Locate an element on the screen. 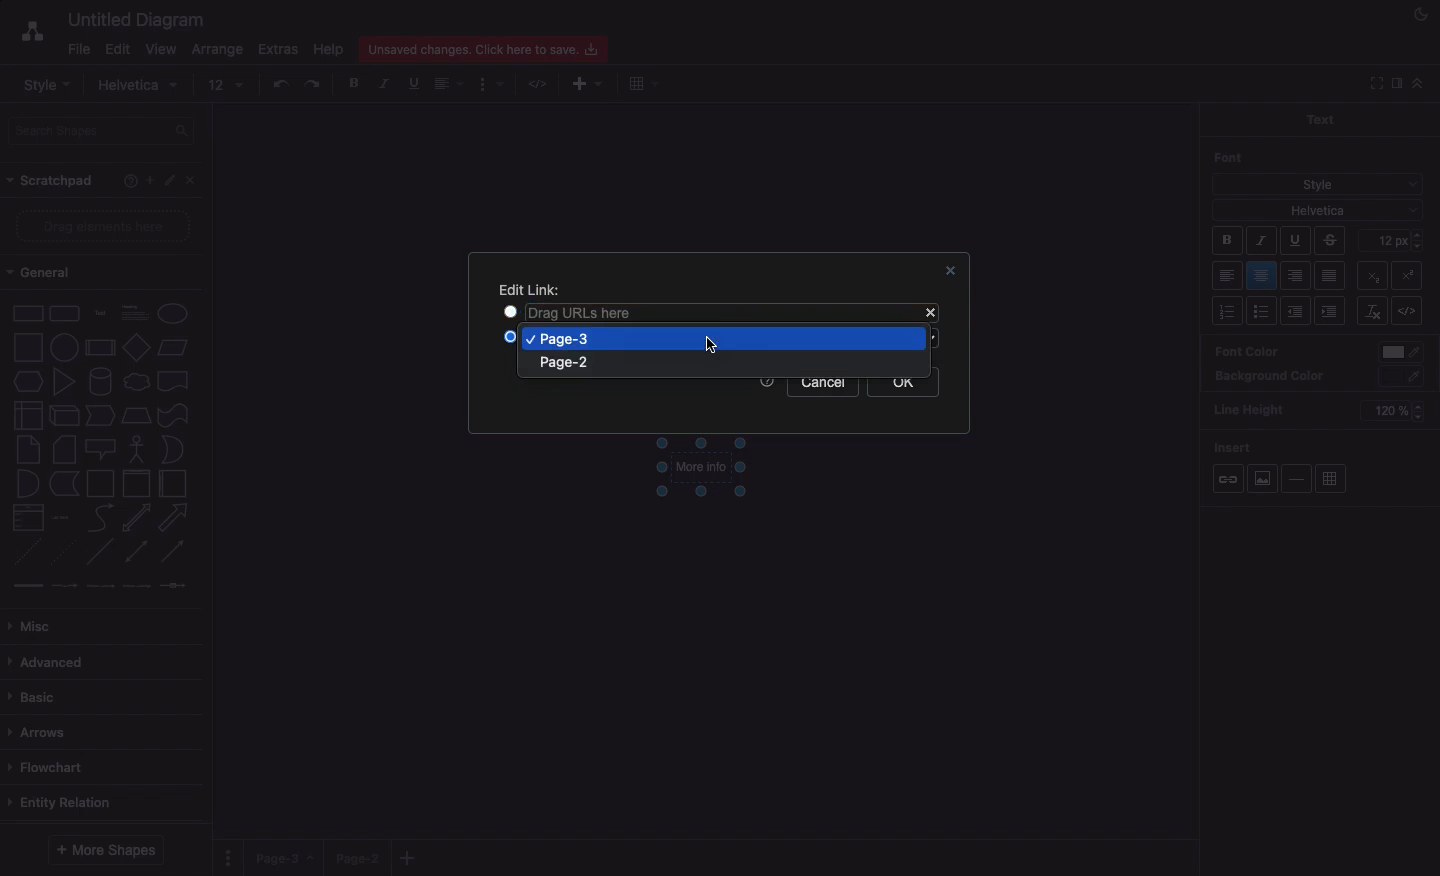 The image size is (1440, 876). File is located at coordinates (77, 48).